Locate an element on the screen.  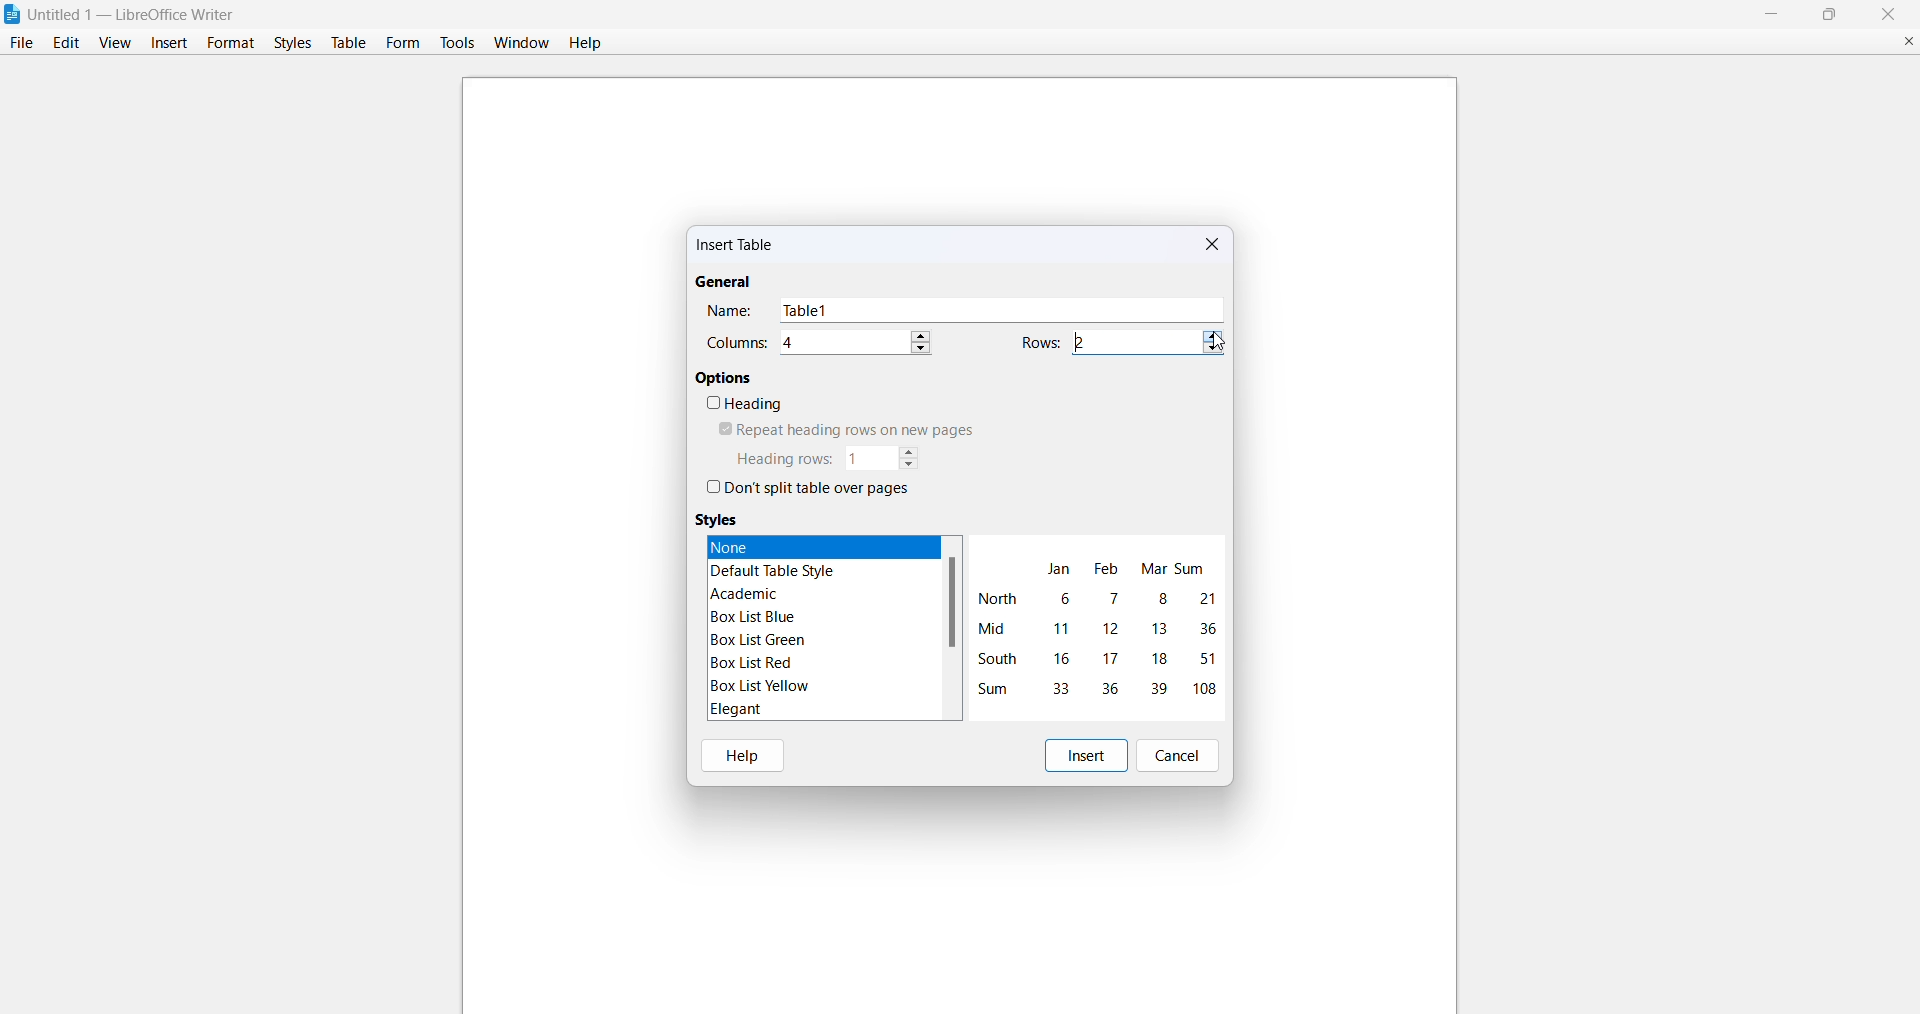
rows is located at coordinates (1041, 342).